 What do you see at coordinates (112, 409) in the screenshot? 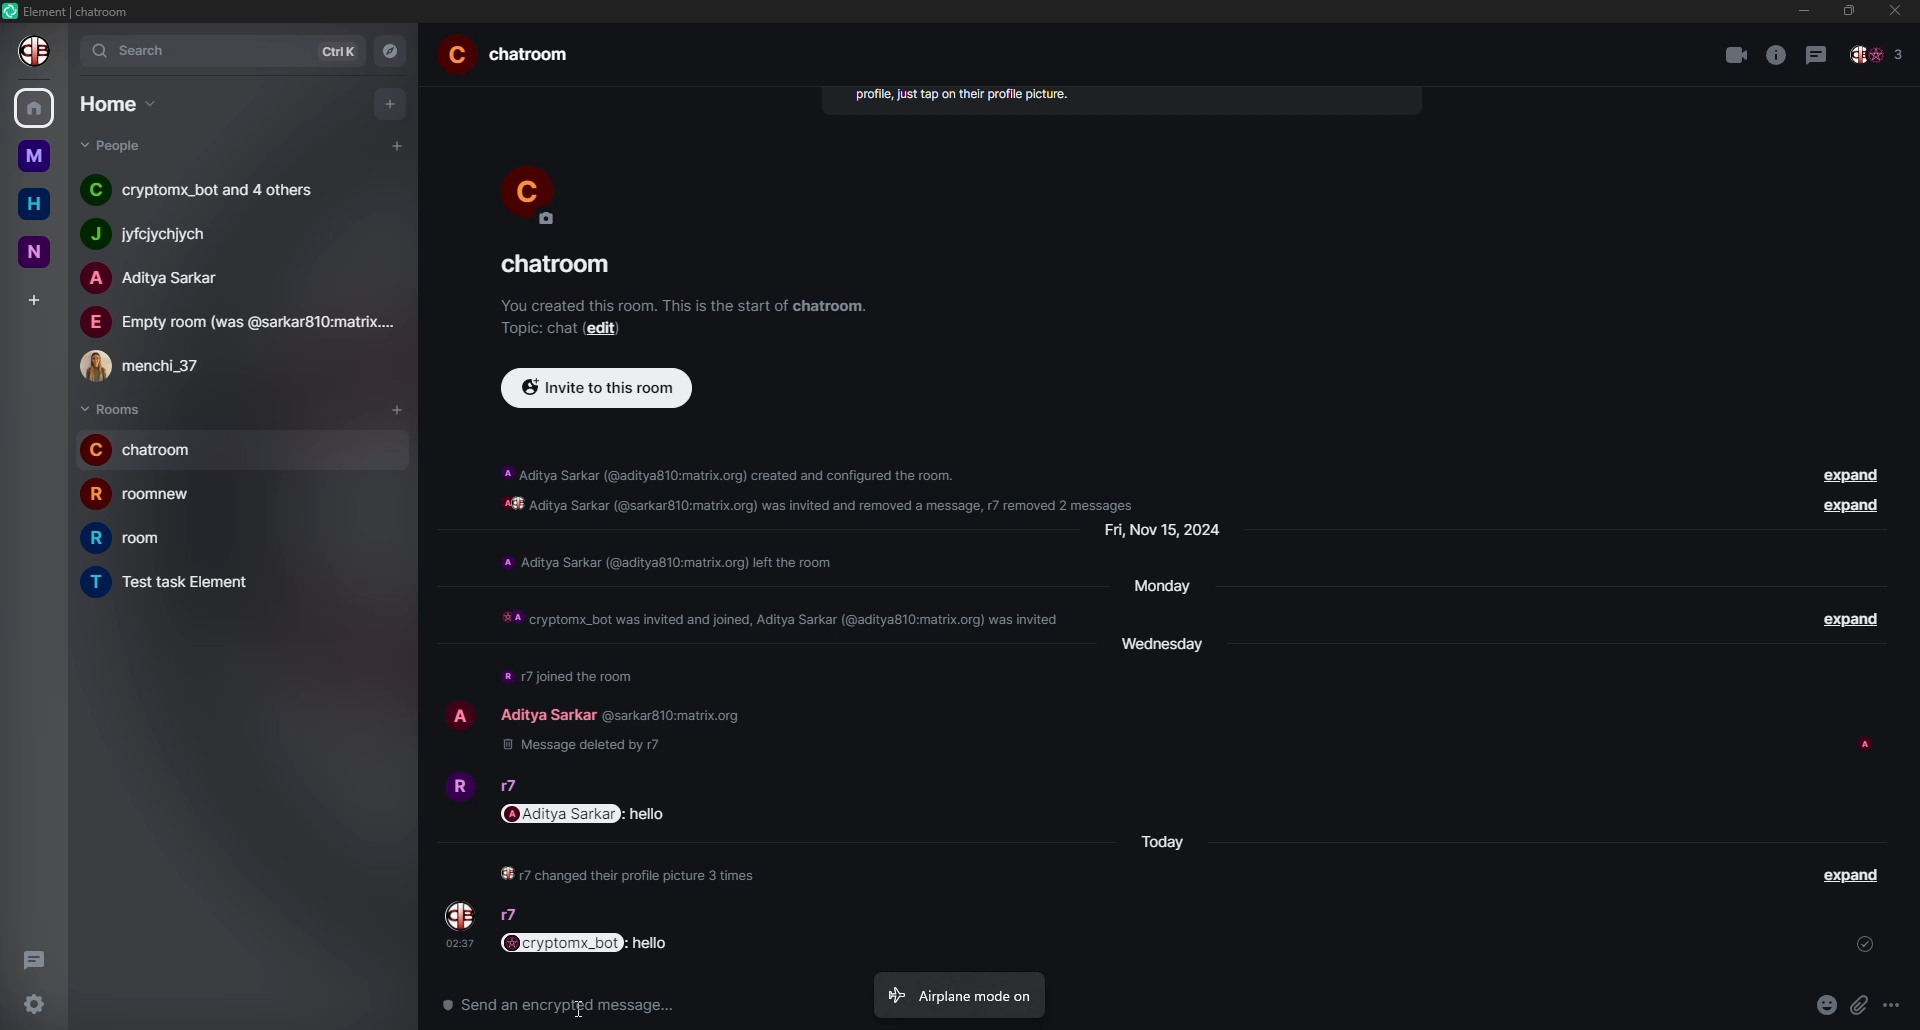
I see `rooms` at bounding box center [112, 409].